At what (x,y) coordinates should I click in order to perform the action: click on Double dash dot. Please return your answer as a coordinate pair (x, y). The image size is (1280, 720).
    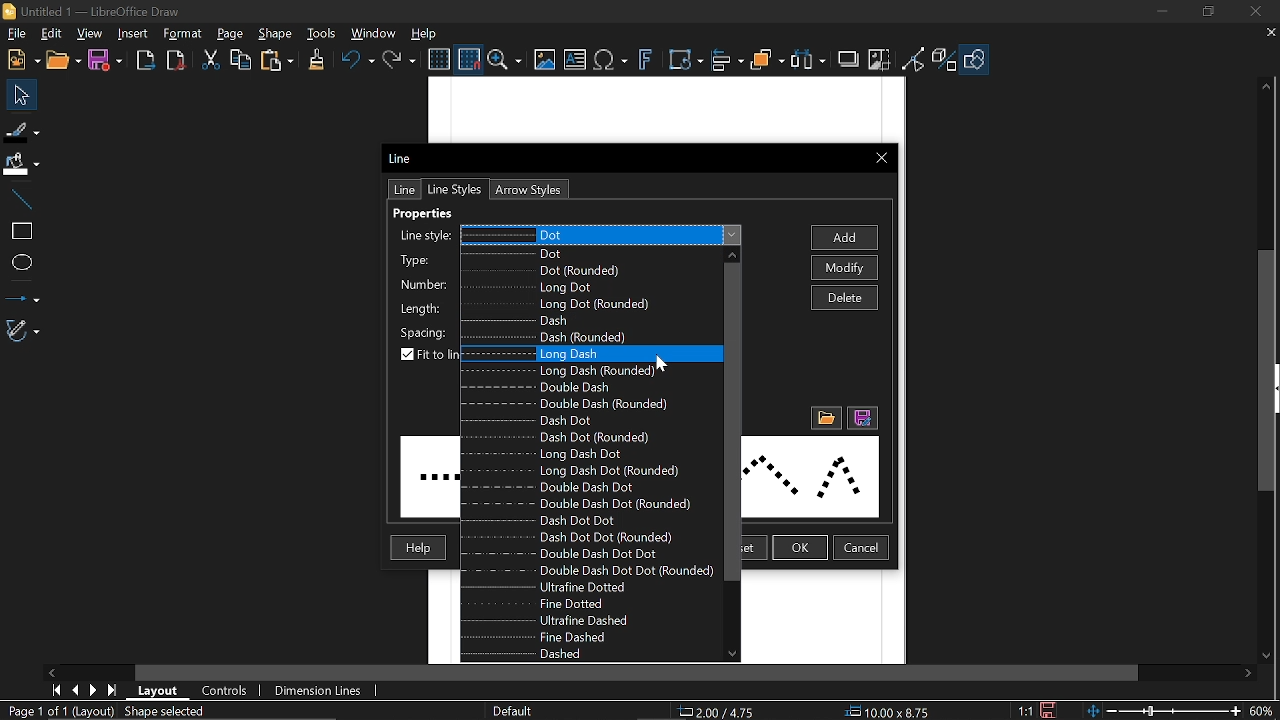
    Looking at the image, I should click on (589, 488).